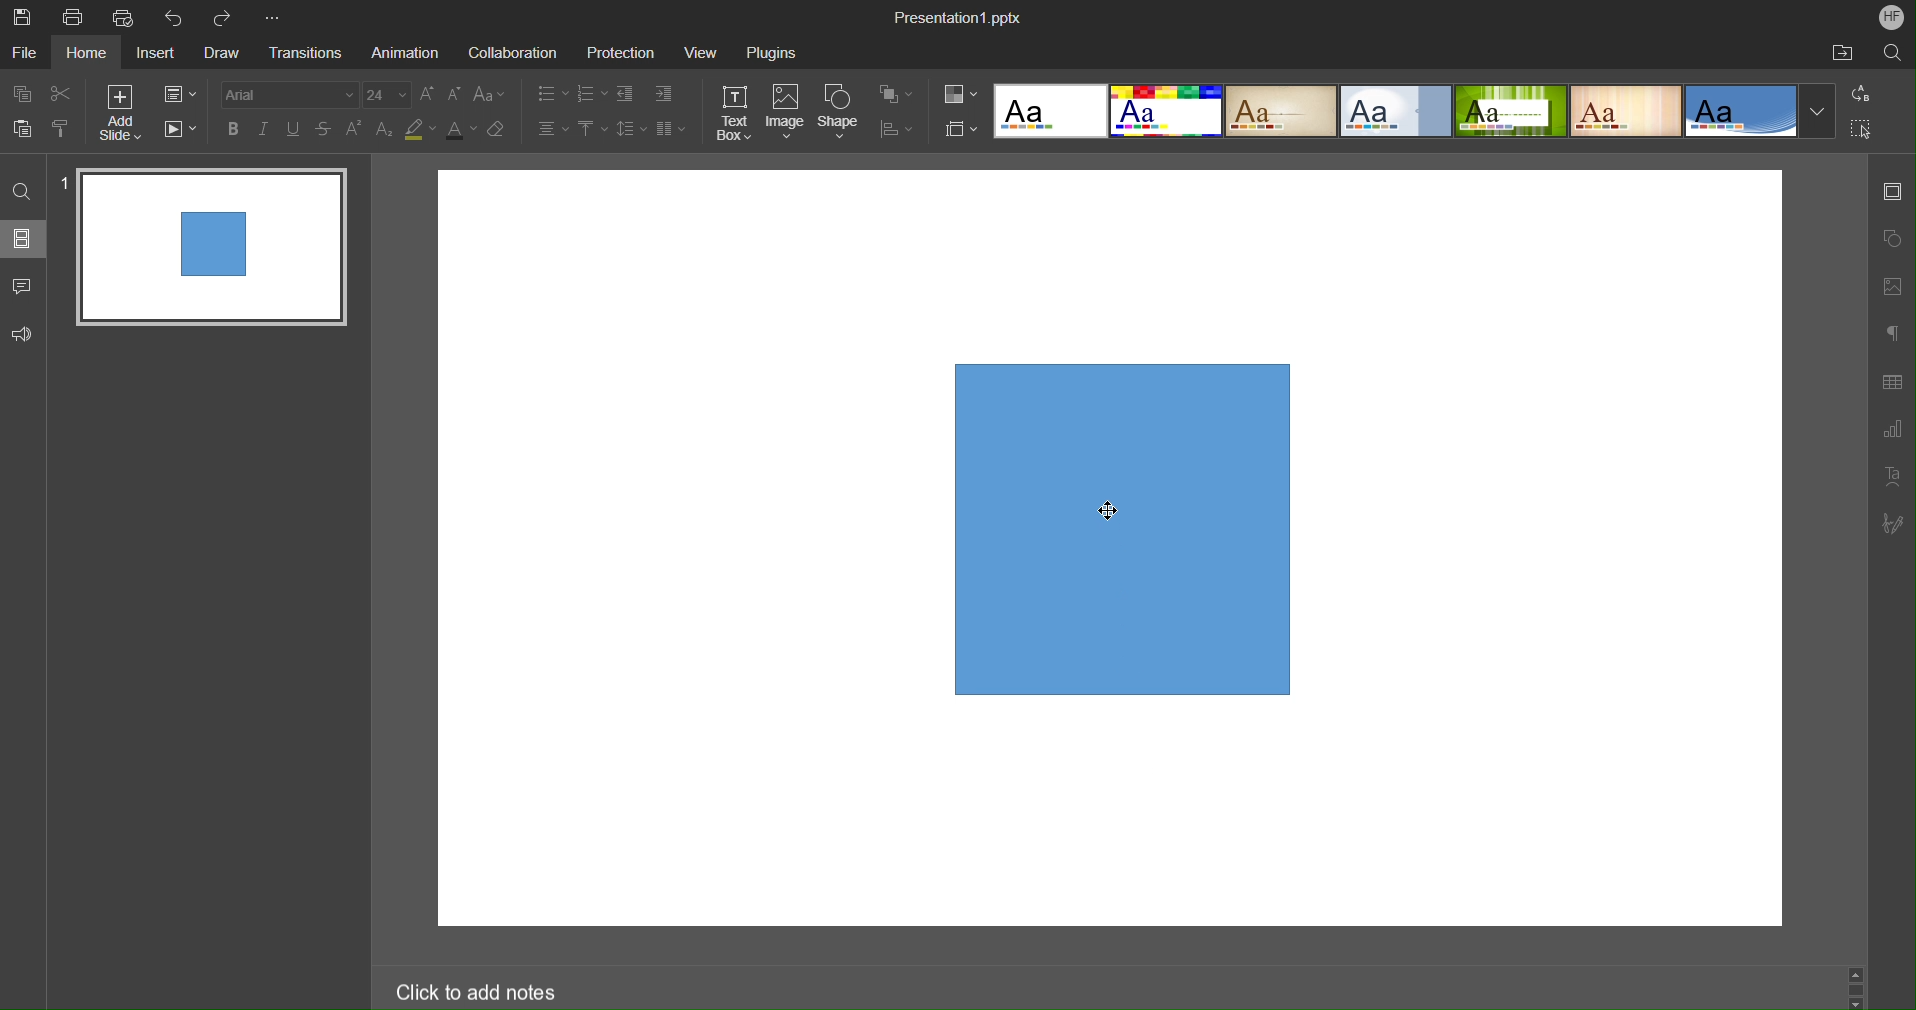 Image resolution: width=1916 pixels, height=1010 pixels. I want to click on Paragraph Settings, so click(1890, 333).